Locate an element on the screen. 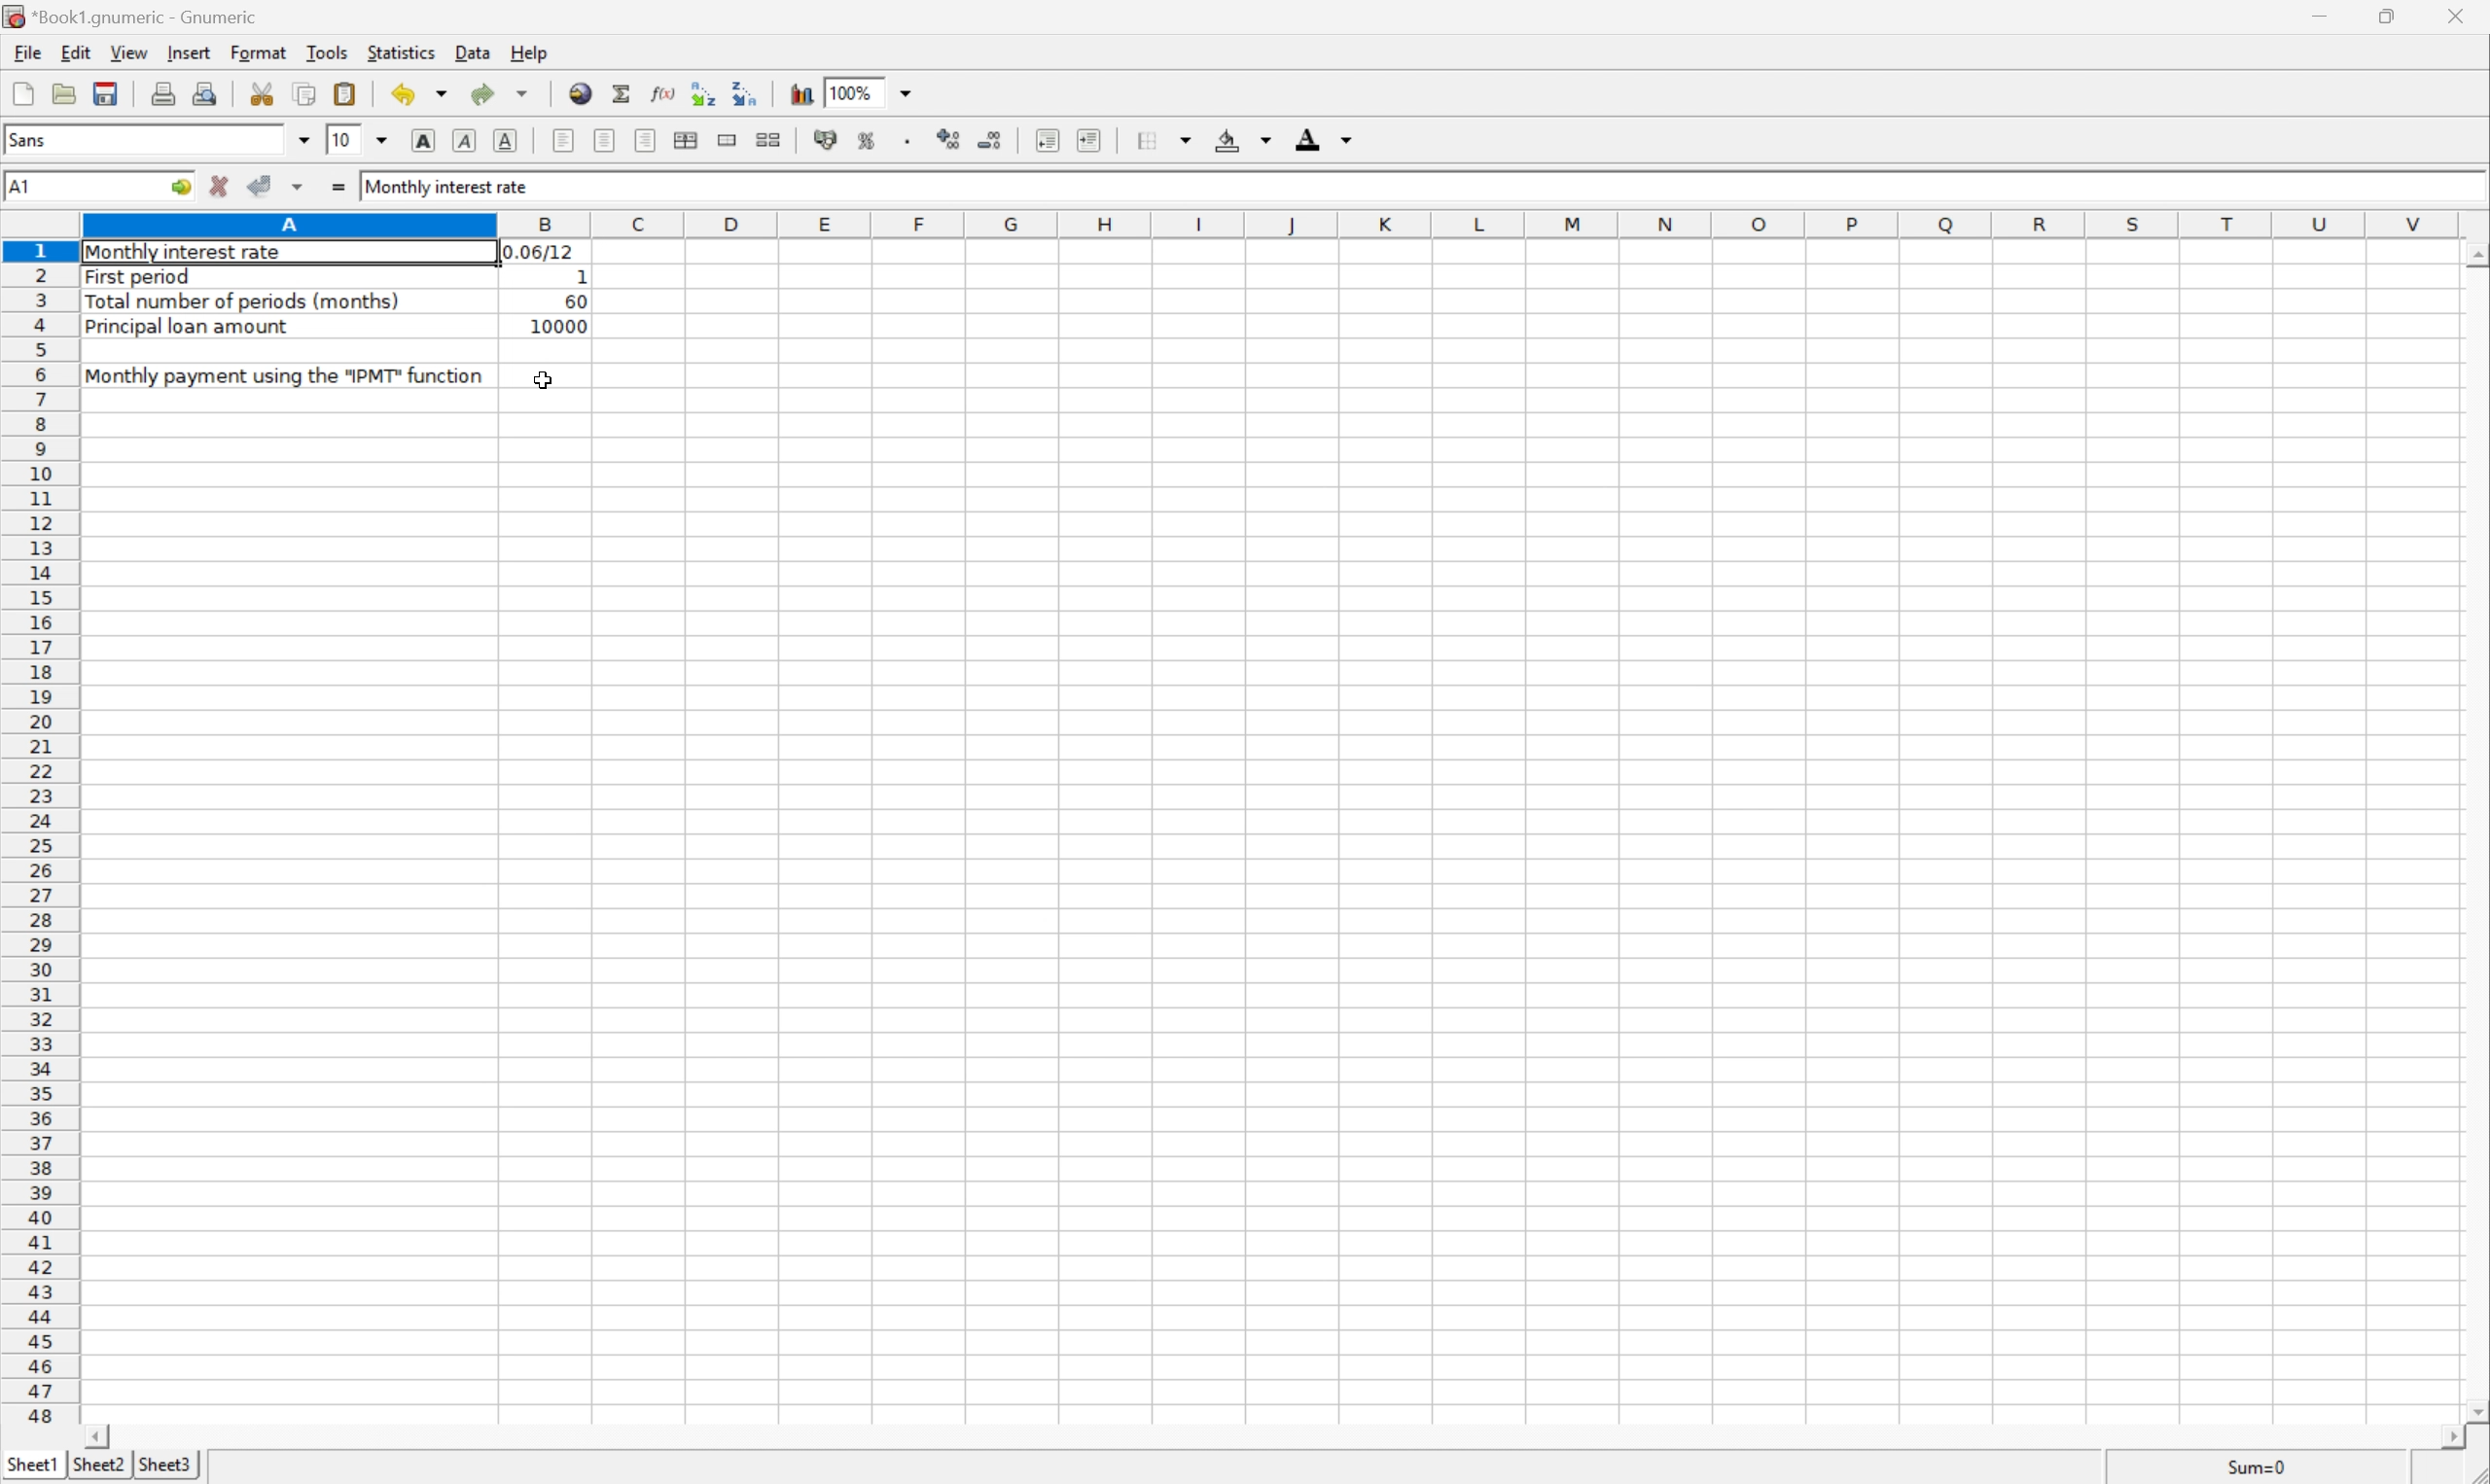  Edit is located at coordinates (76, 52).